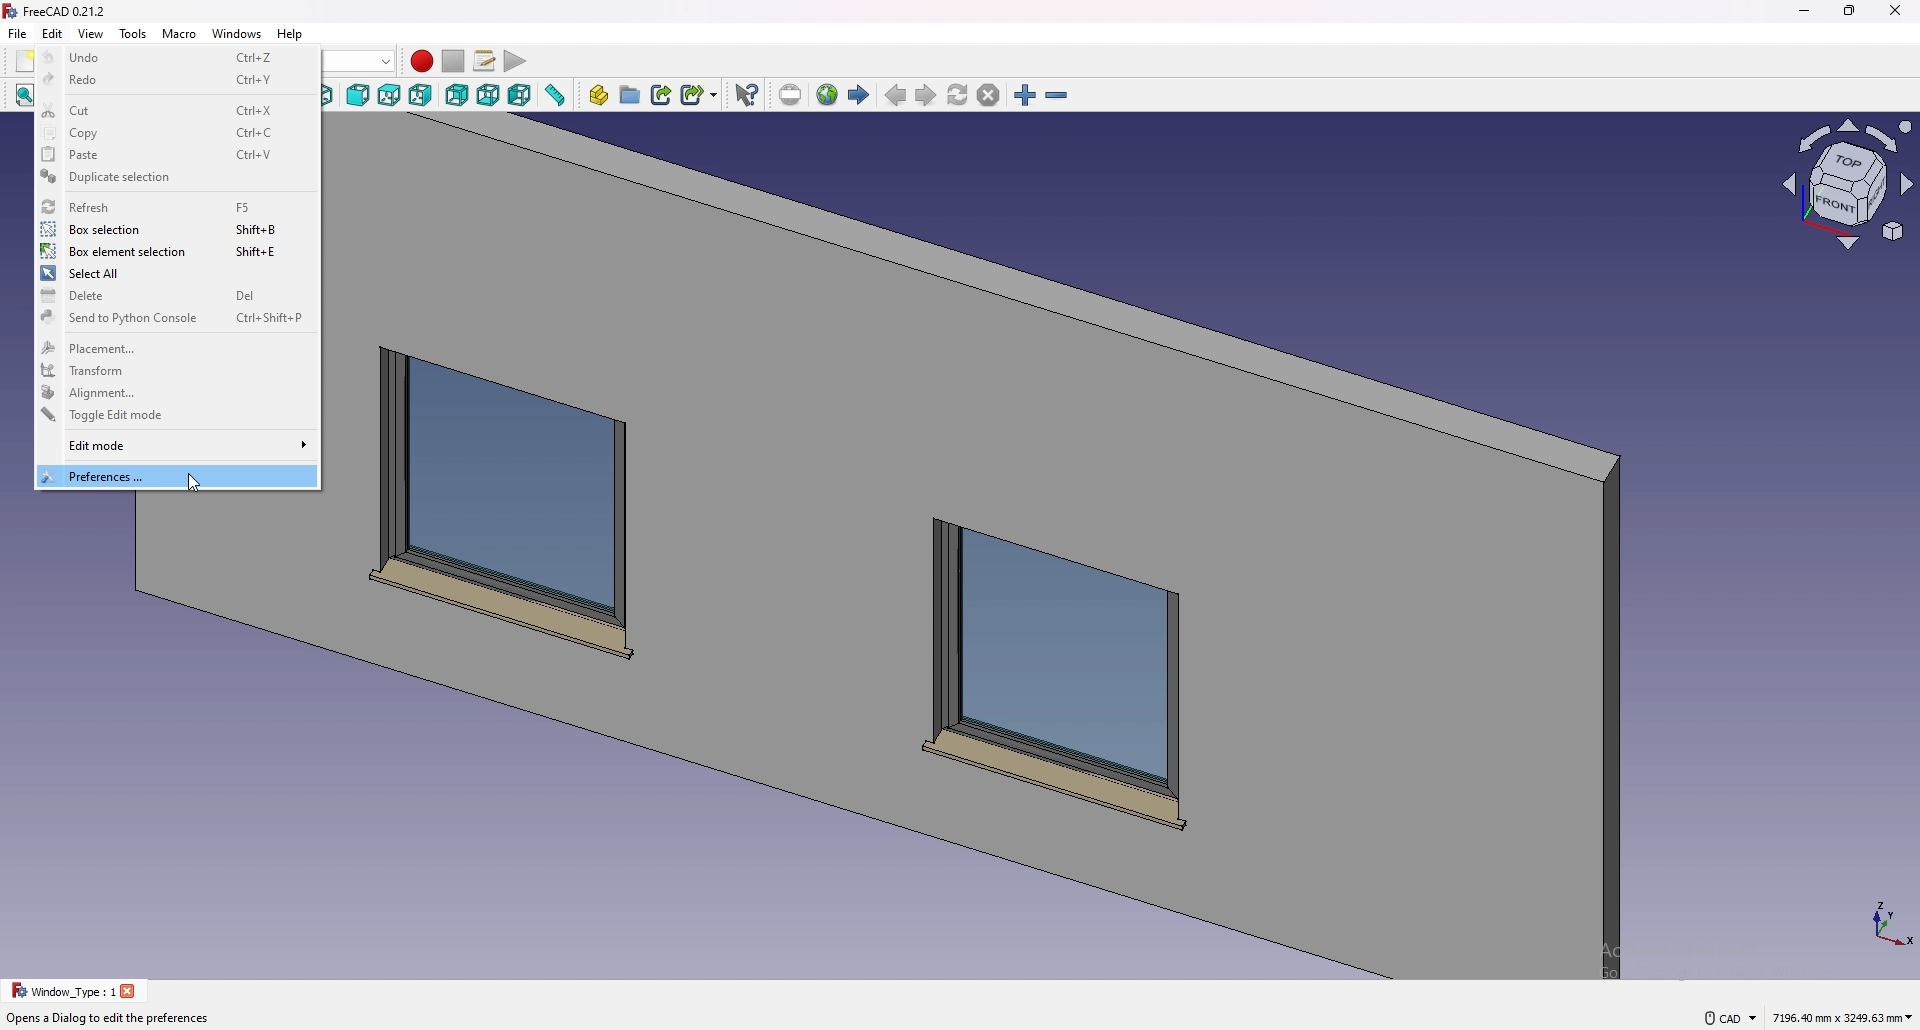  What do you see at coordinates (130, 990) in the screenshot?
I see `close` at bounding box center [130, 990].